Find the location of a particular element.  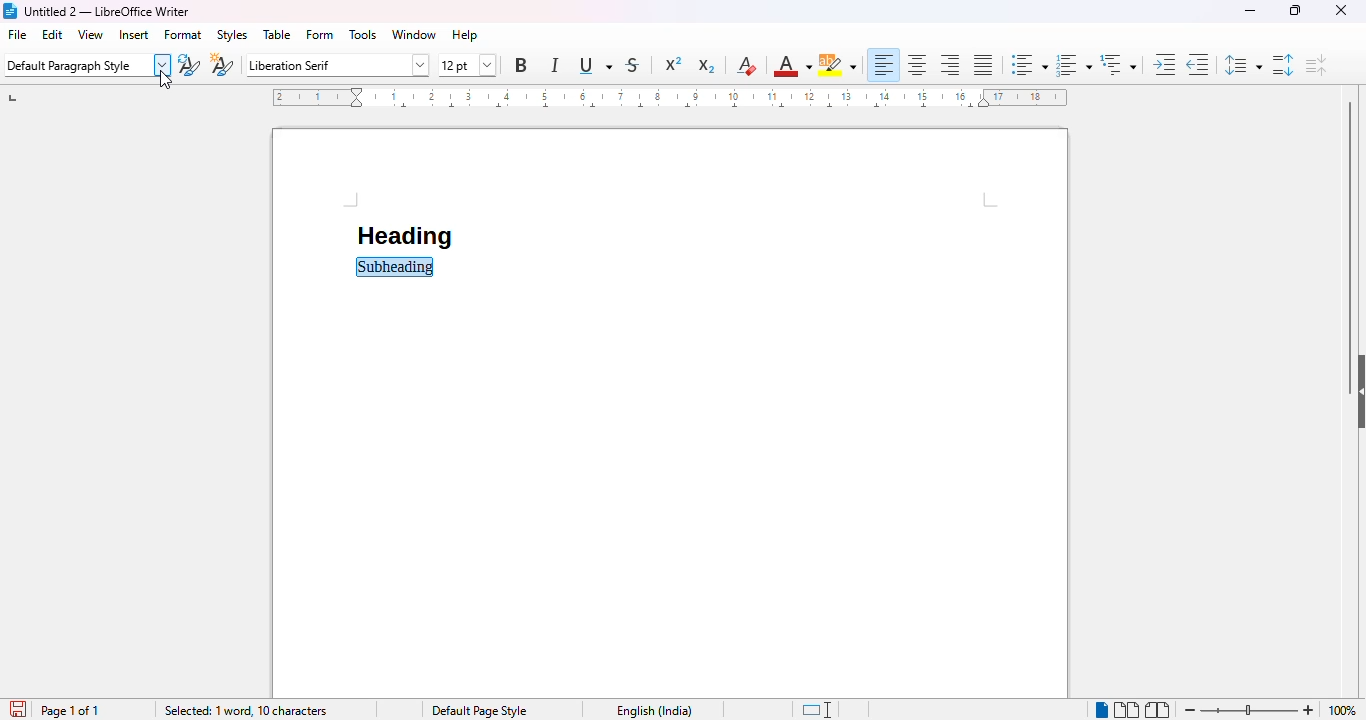

styles is located at coordinates (231, 35).